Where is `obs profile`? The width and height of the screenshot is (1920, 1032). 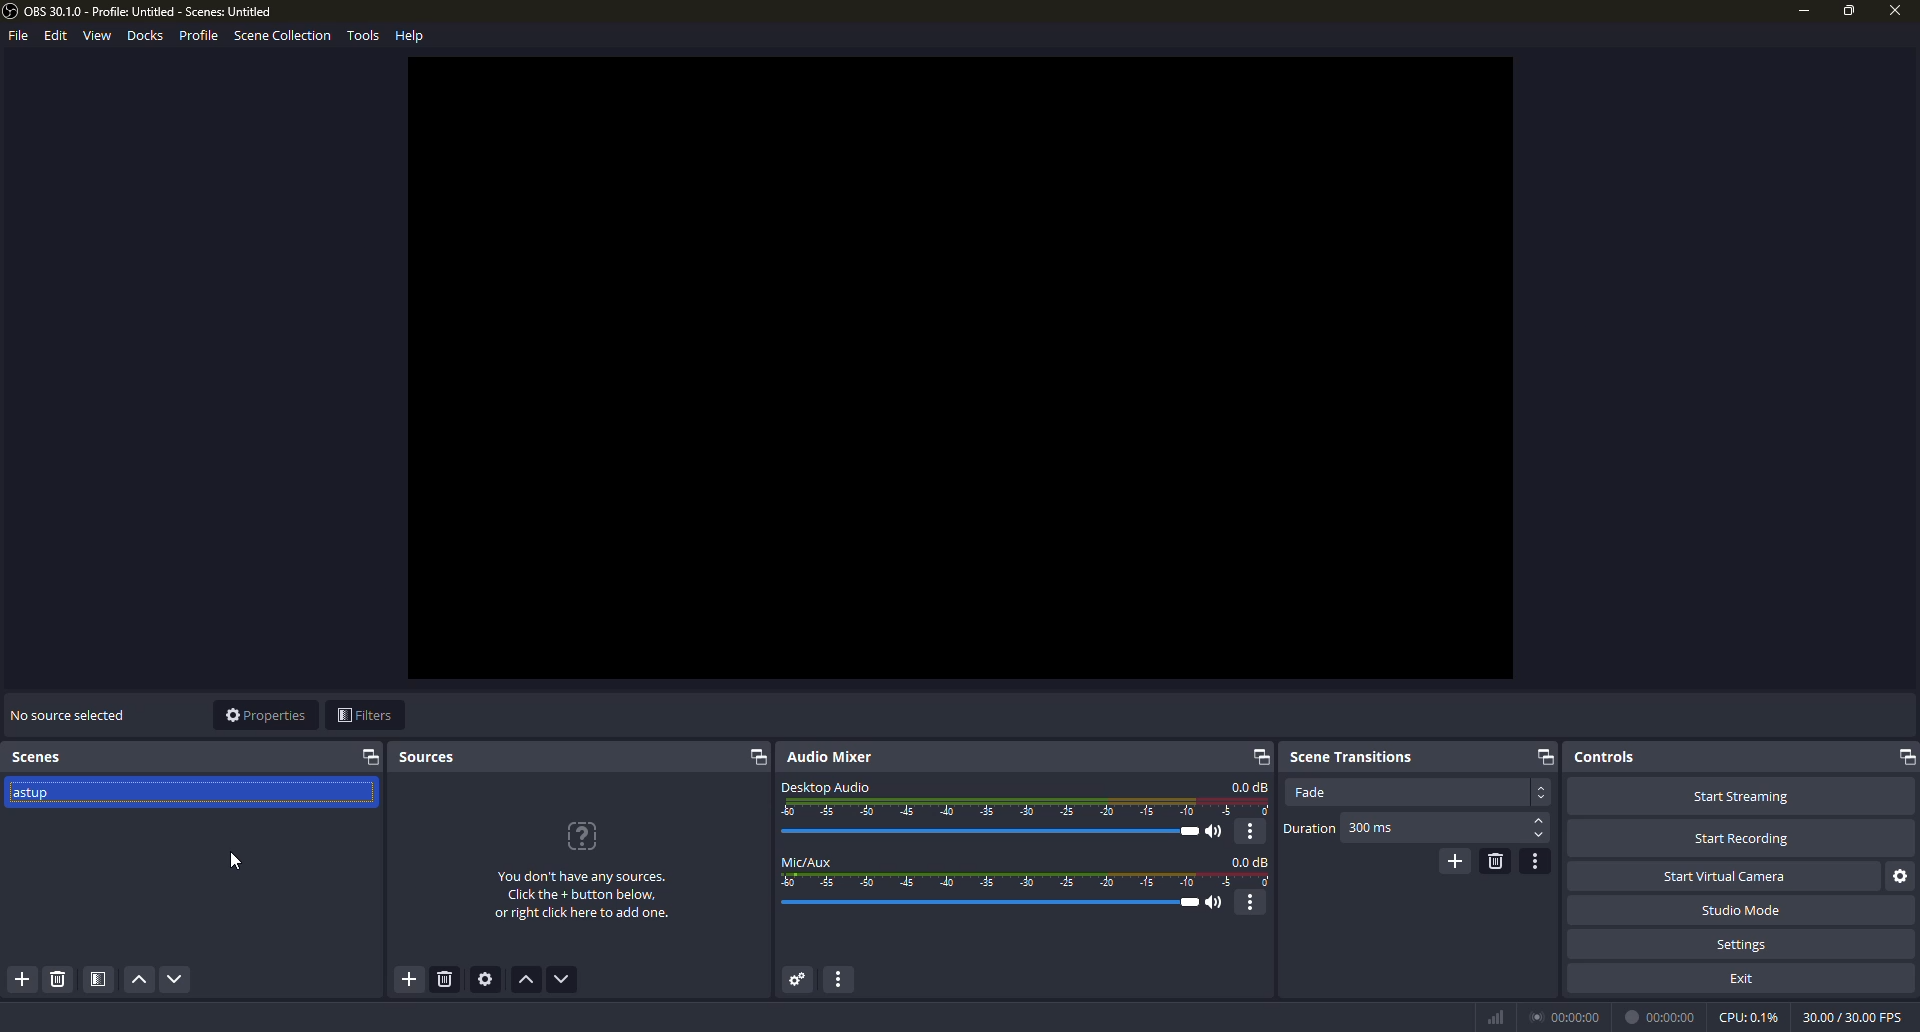
obs profile is located at coordinates (145, 11).